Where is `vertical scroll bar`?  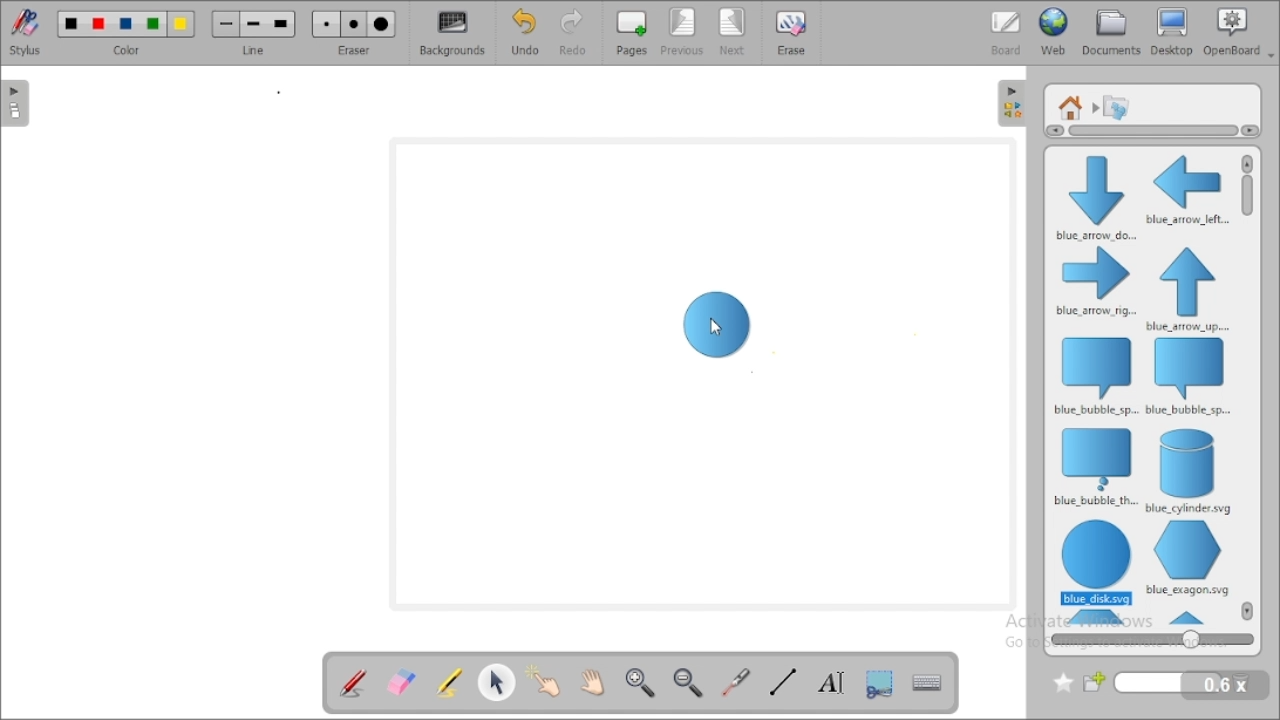
vertical scroll bar is located at coordinates (1248, 208).